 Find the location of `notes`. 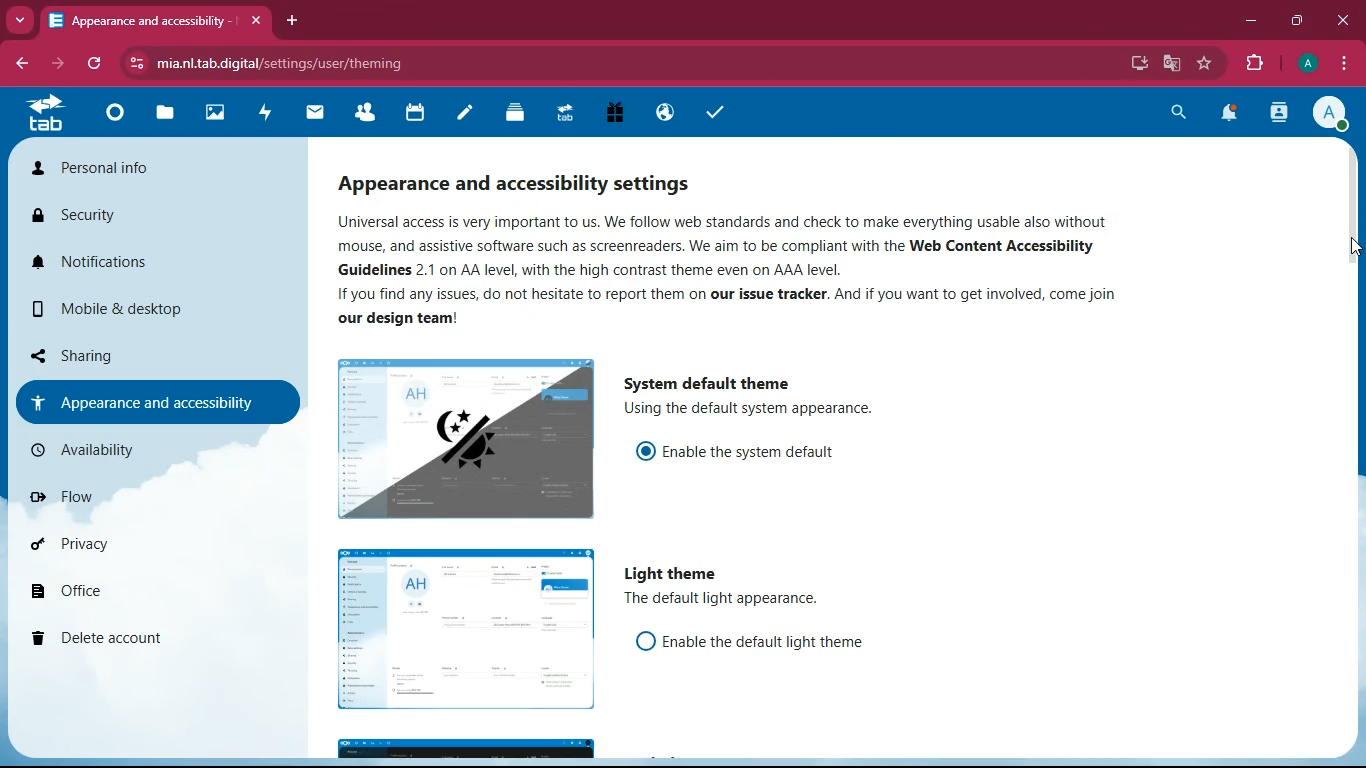

notes is located at coordinates (464, 114).